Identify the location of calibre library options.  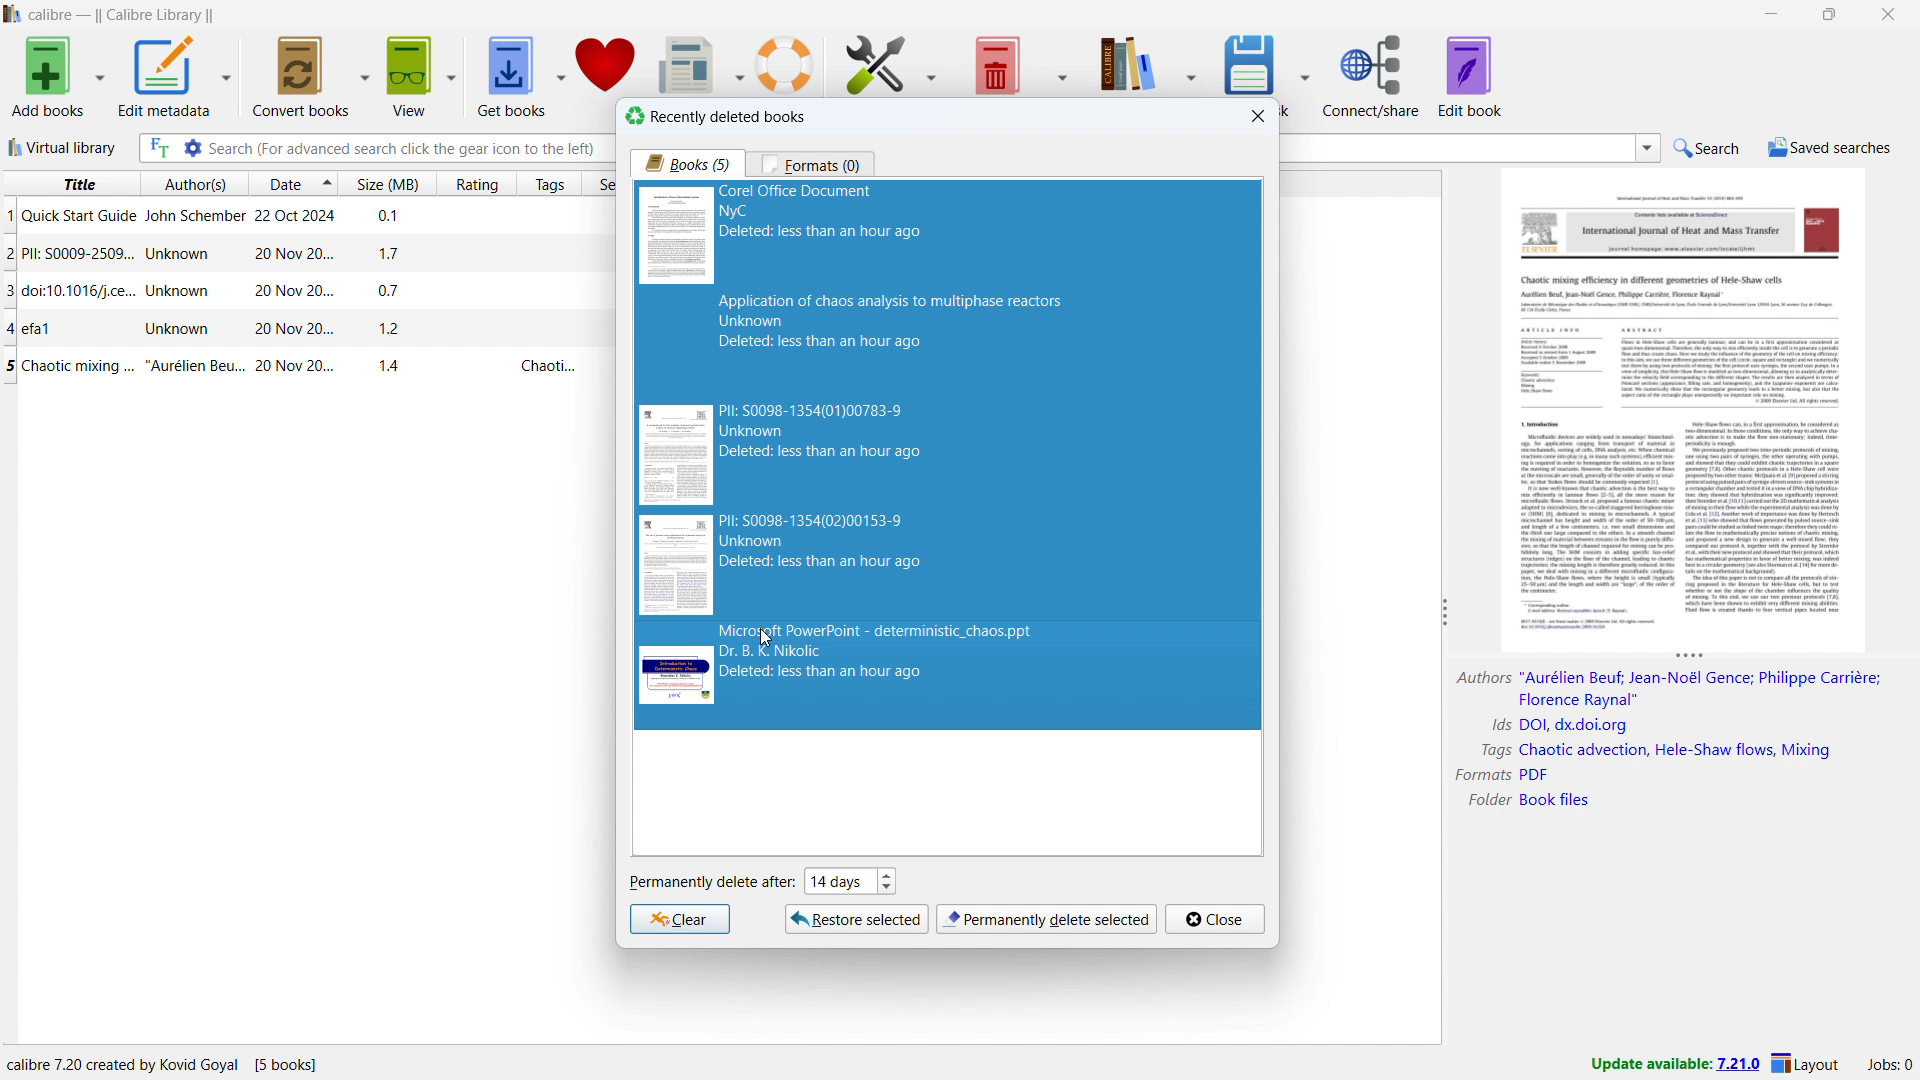
(1196, 62).